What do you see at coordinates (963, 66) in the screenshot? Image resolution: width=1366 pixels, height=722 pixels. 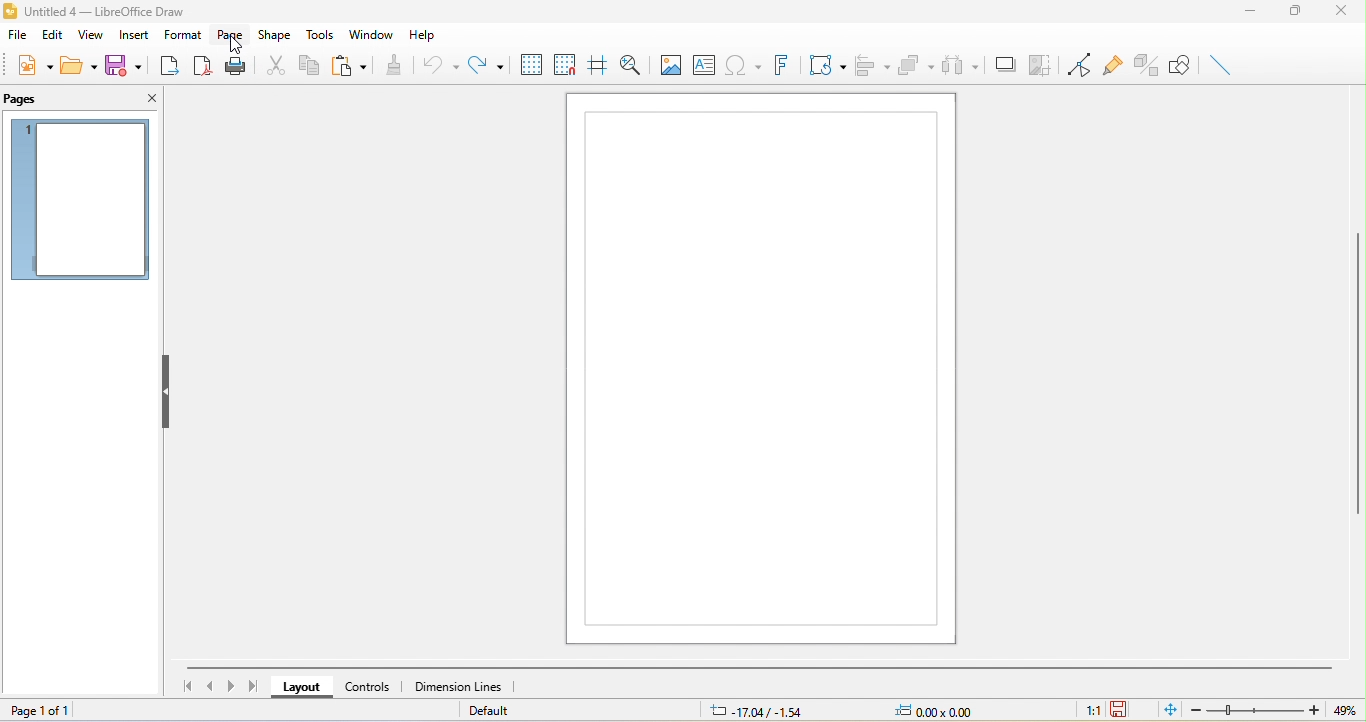 I see `select at least three object to distribute` at bounding box center [963, 66].